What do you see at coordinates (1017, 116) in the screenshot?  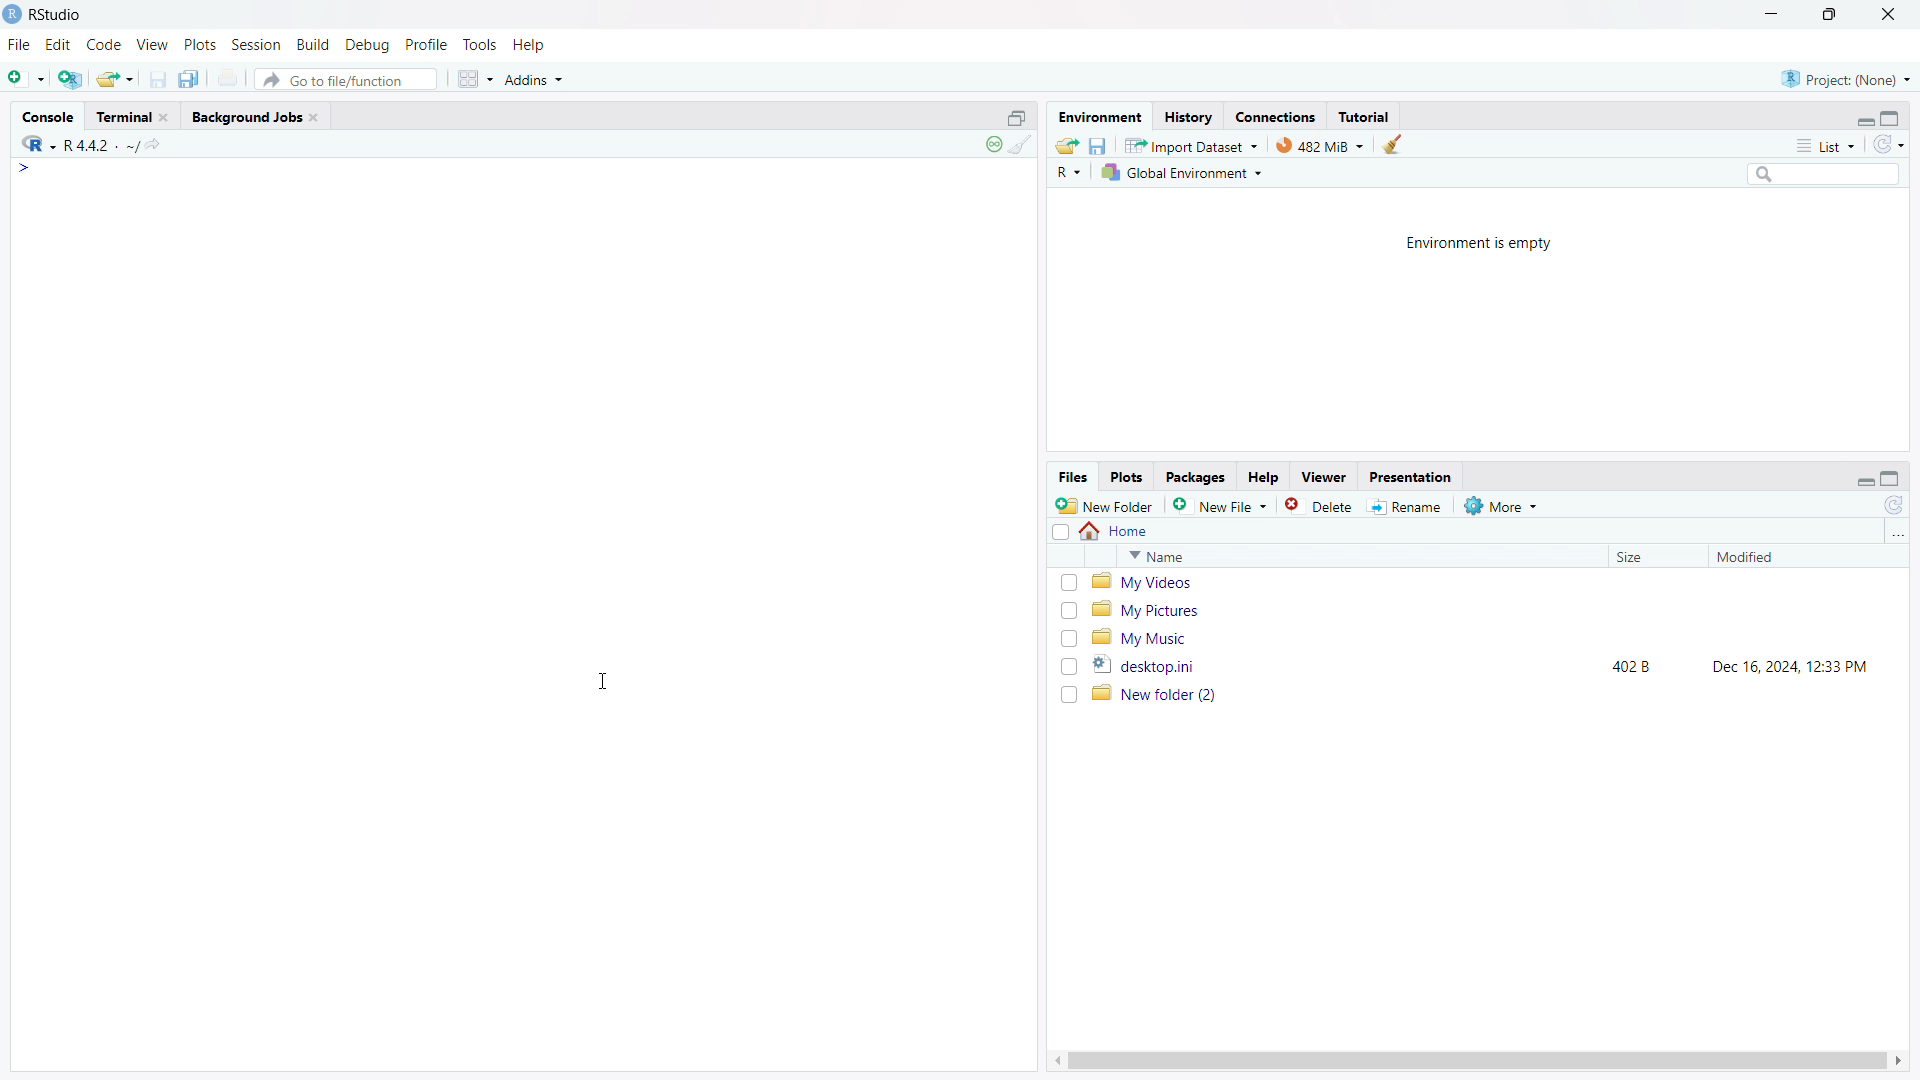 I see `open new console` at bounding box center [1017, 116].